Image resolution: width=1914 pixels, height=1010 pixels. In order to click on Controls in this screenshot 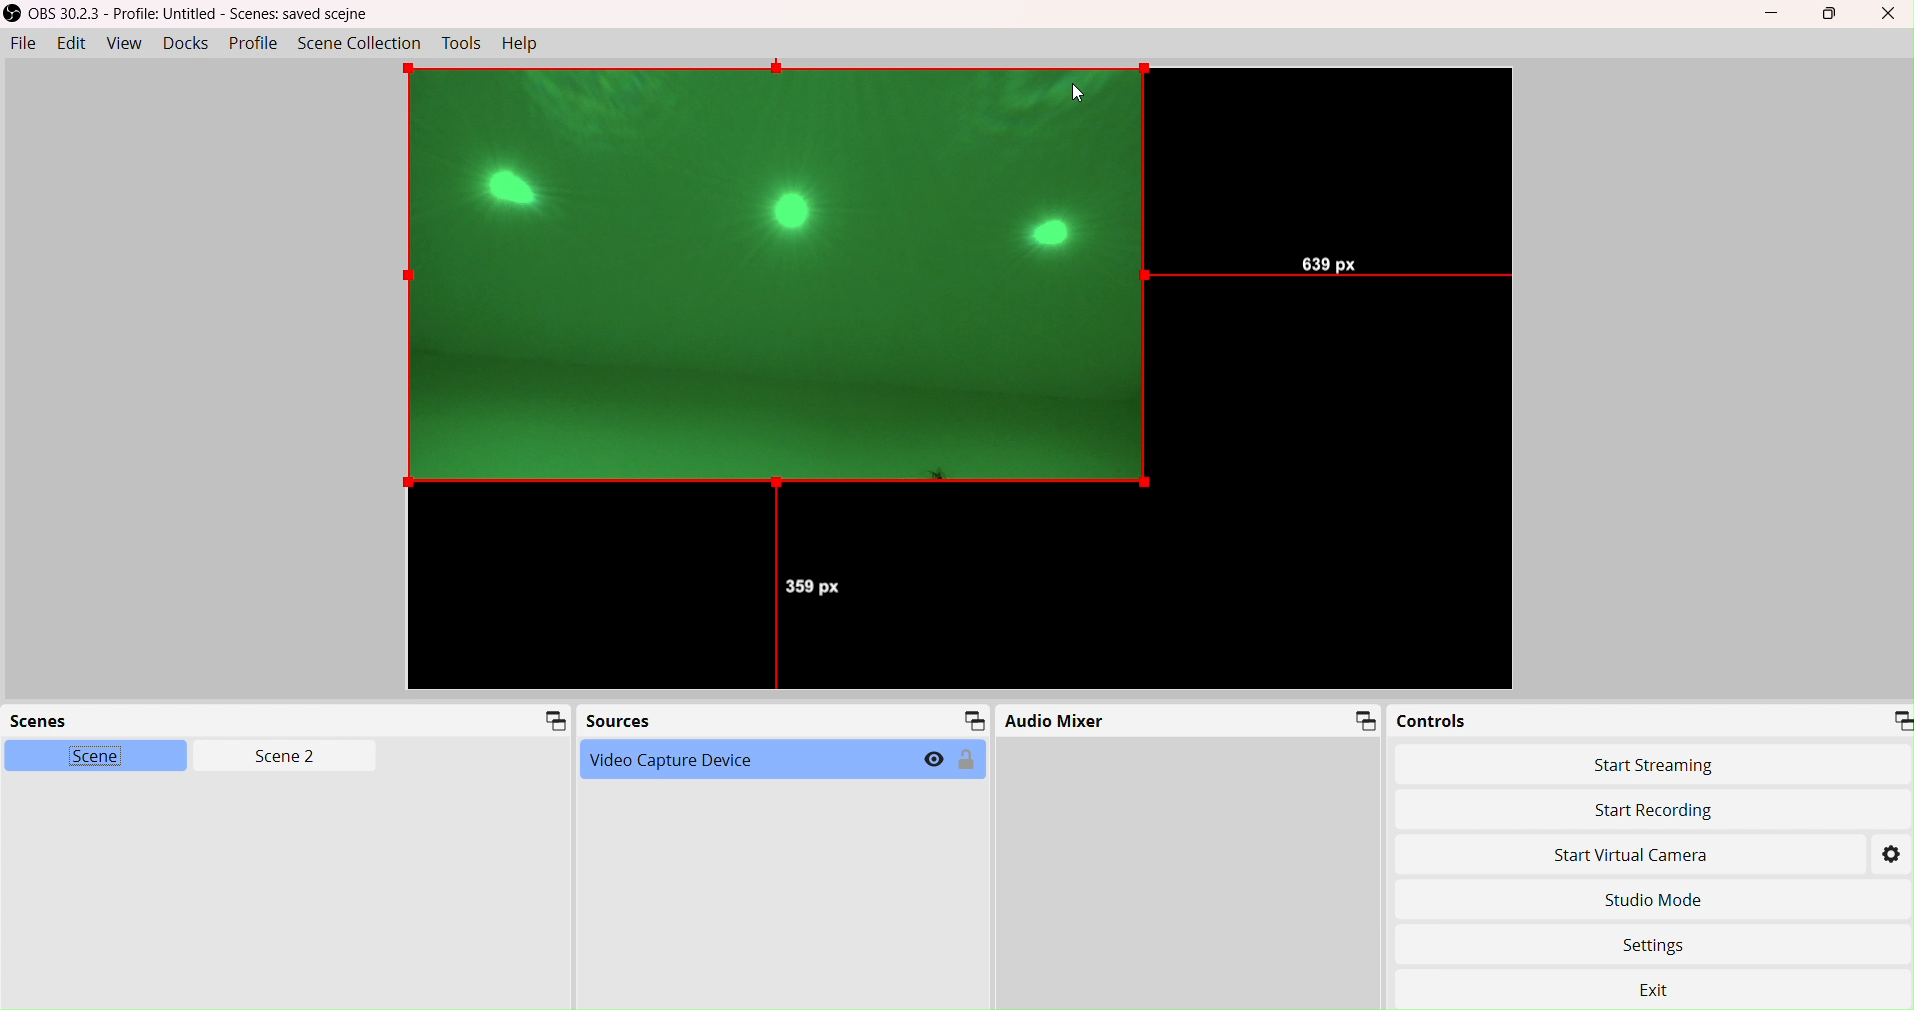, I will do `click(1652, 719)`.